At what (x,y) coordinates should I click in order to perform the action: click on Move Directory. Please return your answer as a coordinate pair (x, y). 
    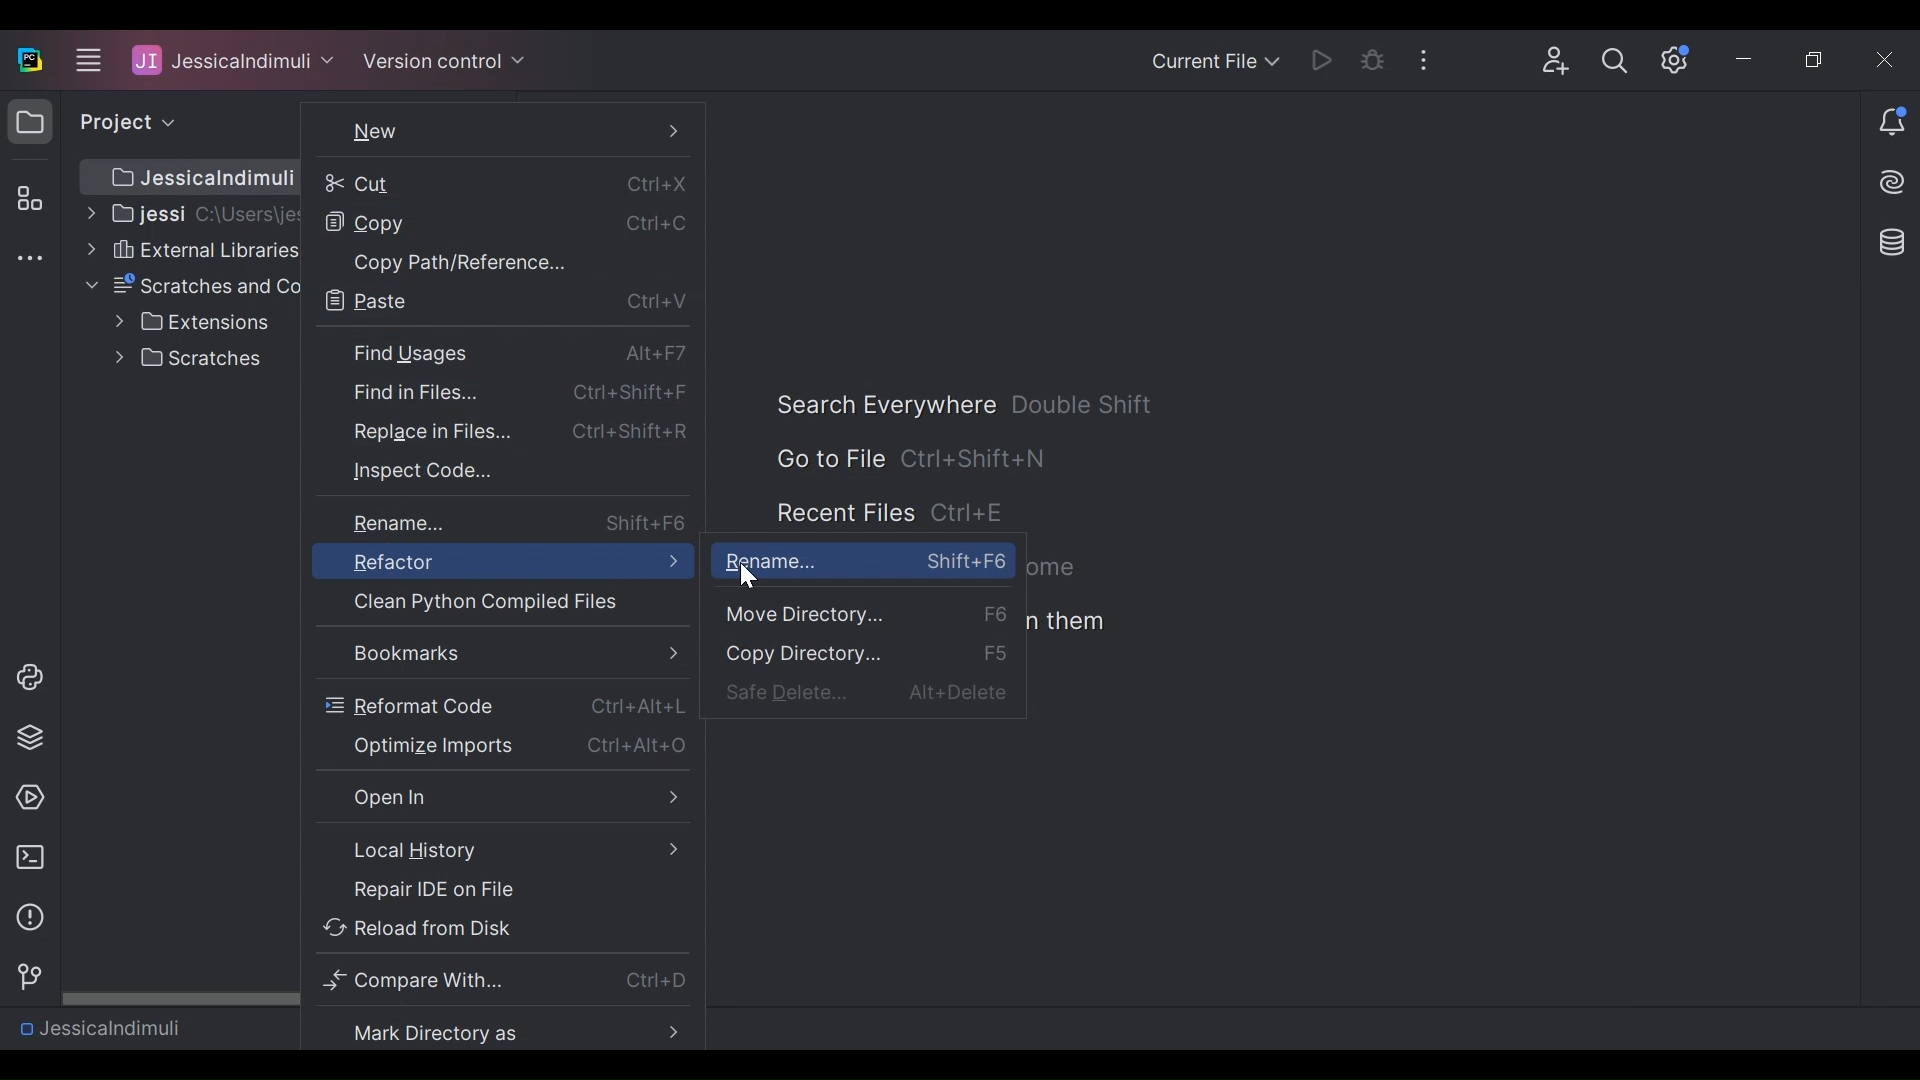
    Looking at the image, I should click on (863, 617).